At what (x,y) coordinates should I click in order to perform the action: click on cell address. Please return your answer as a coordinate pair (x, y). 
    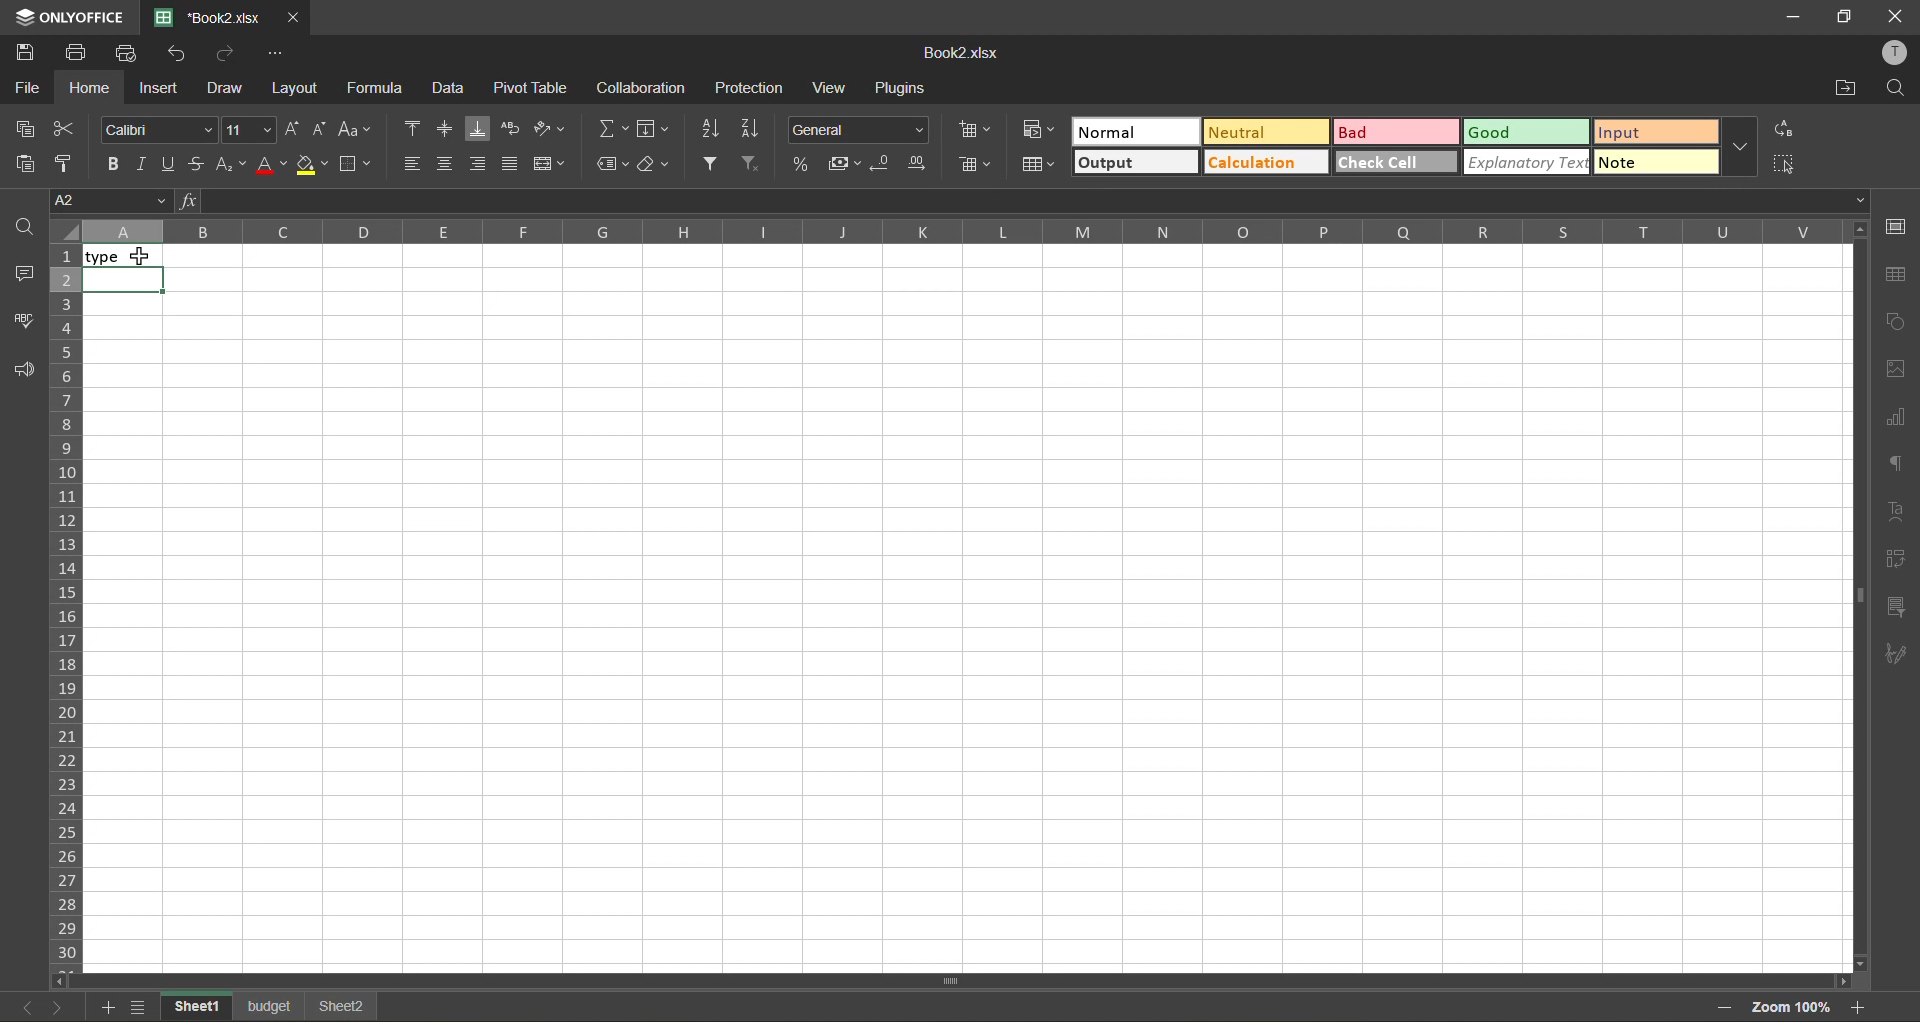
    Looking at the image, I should click on (100, 201).